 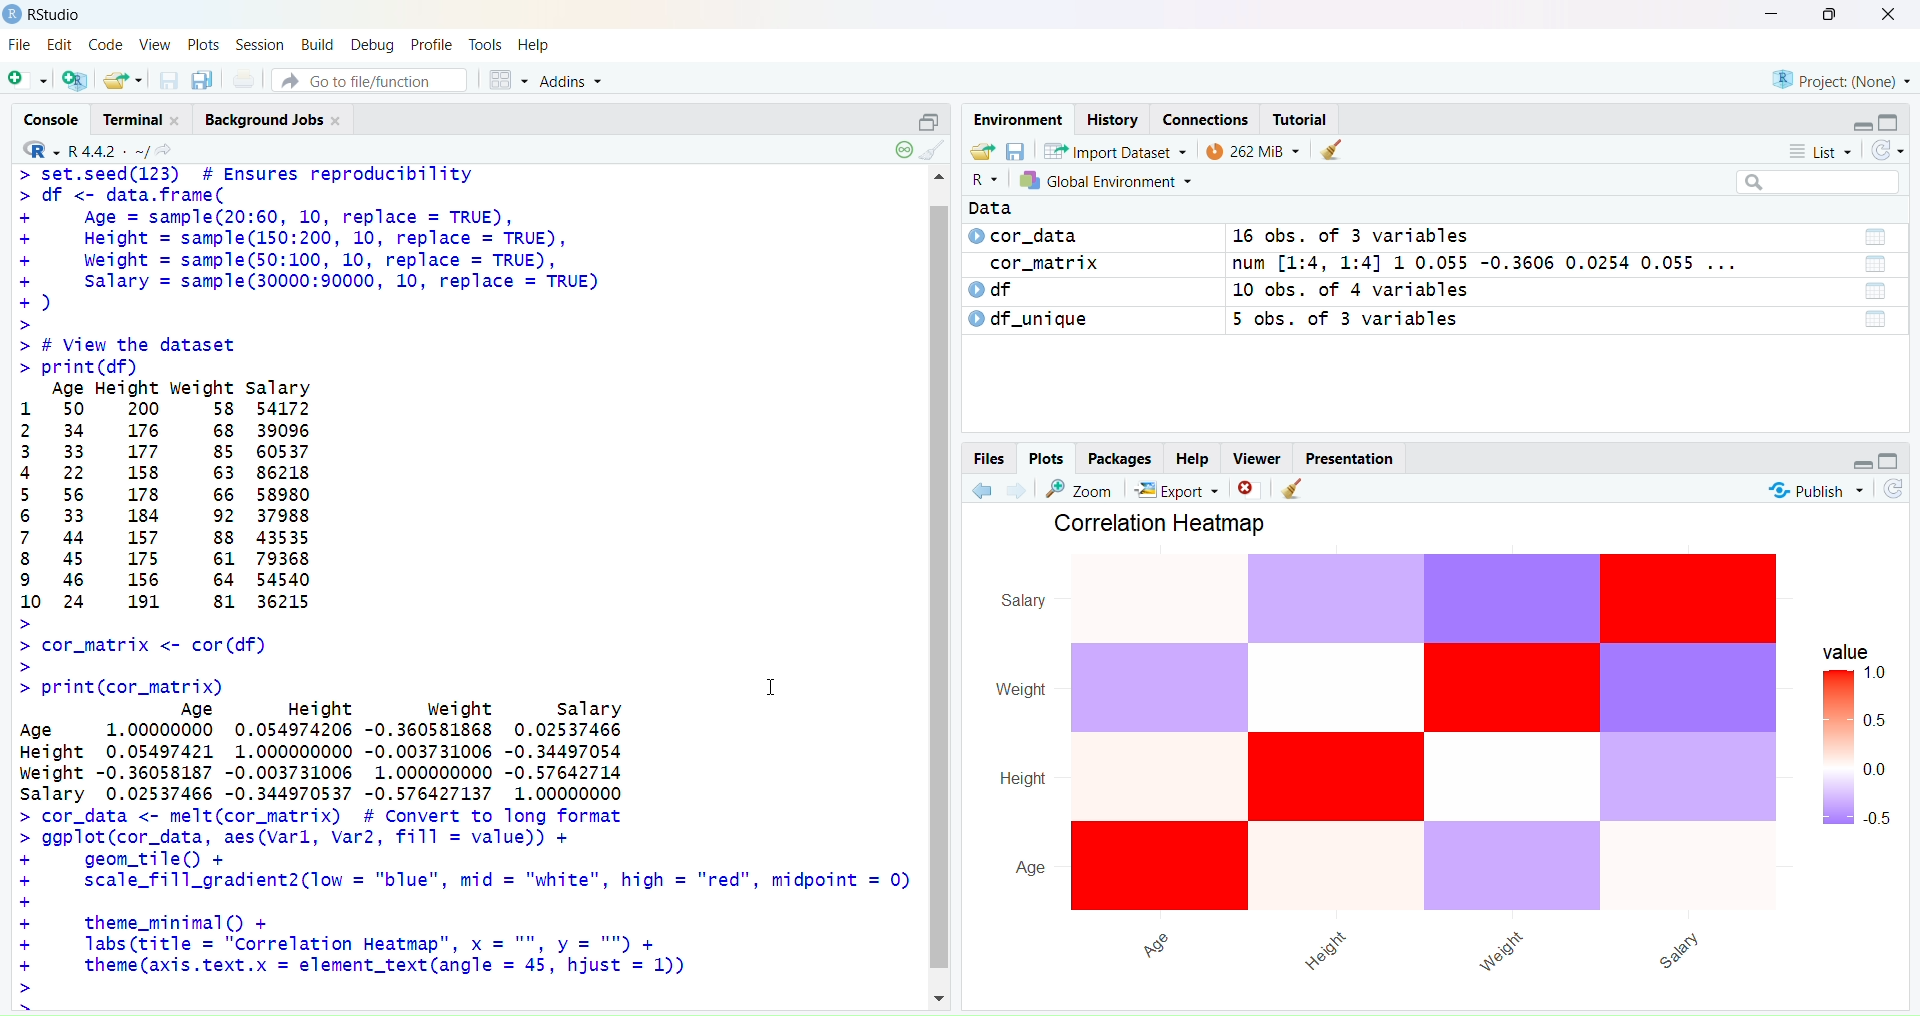 I want to click on Help, so click(x=533, y=41).